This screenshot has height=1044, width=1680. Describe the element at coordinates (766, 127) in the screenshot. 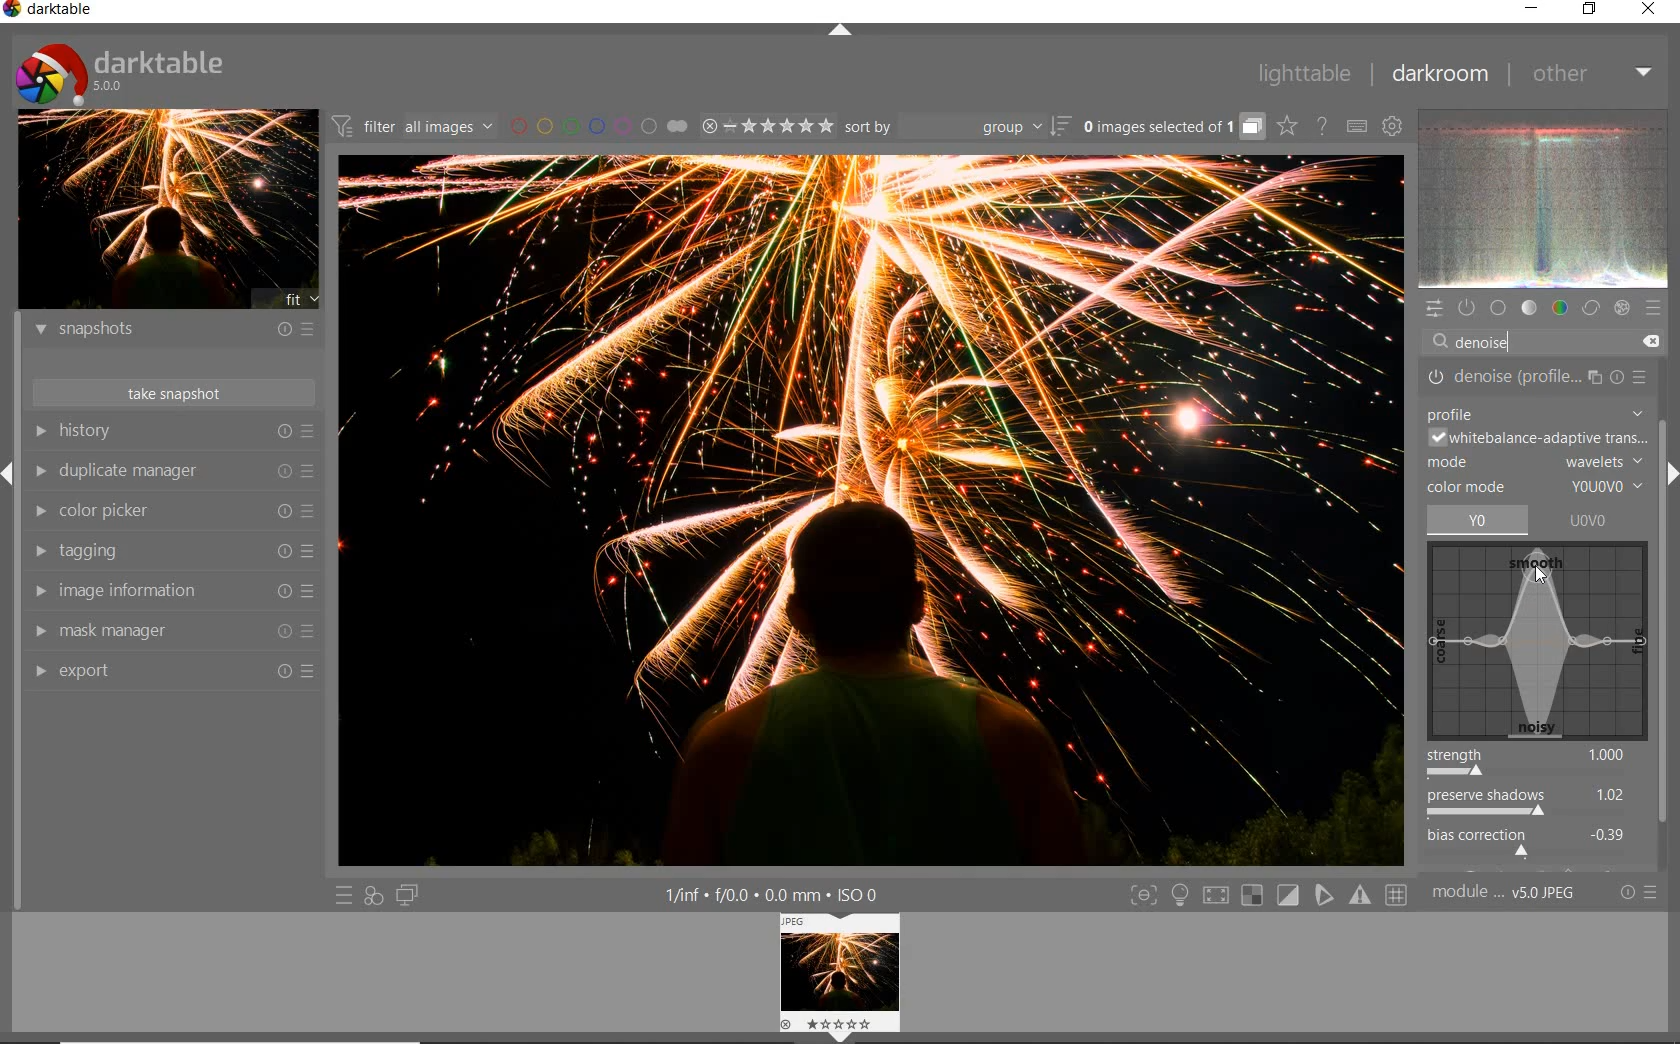

I see `range ratings for selected images` at that location.